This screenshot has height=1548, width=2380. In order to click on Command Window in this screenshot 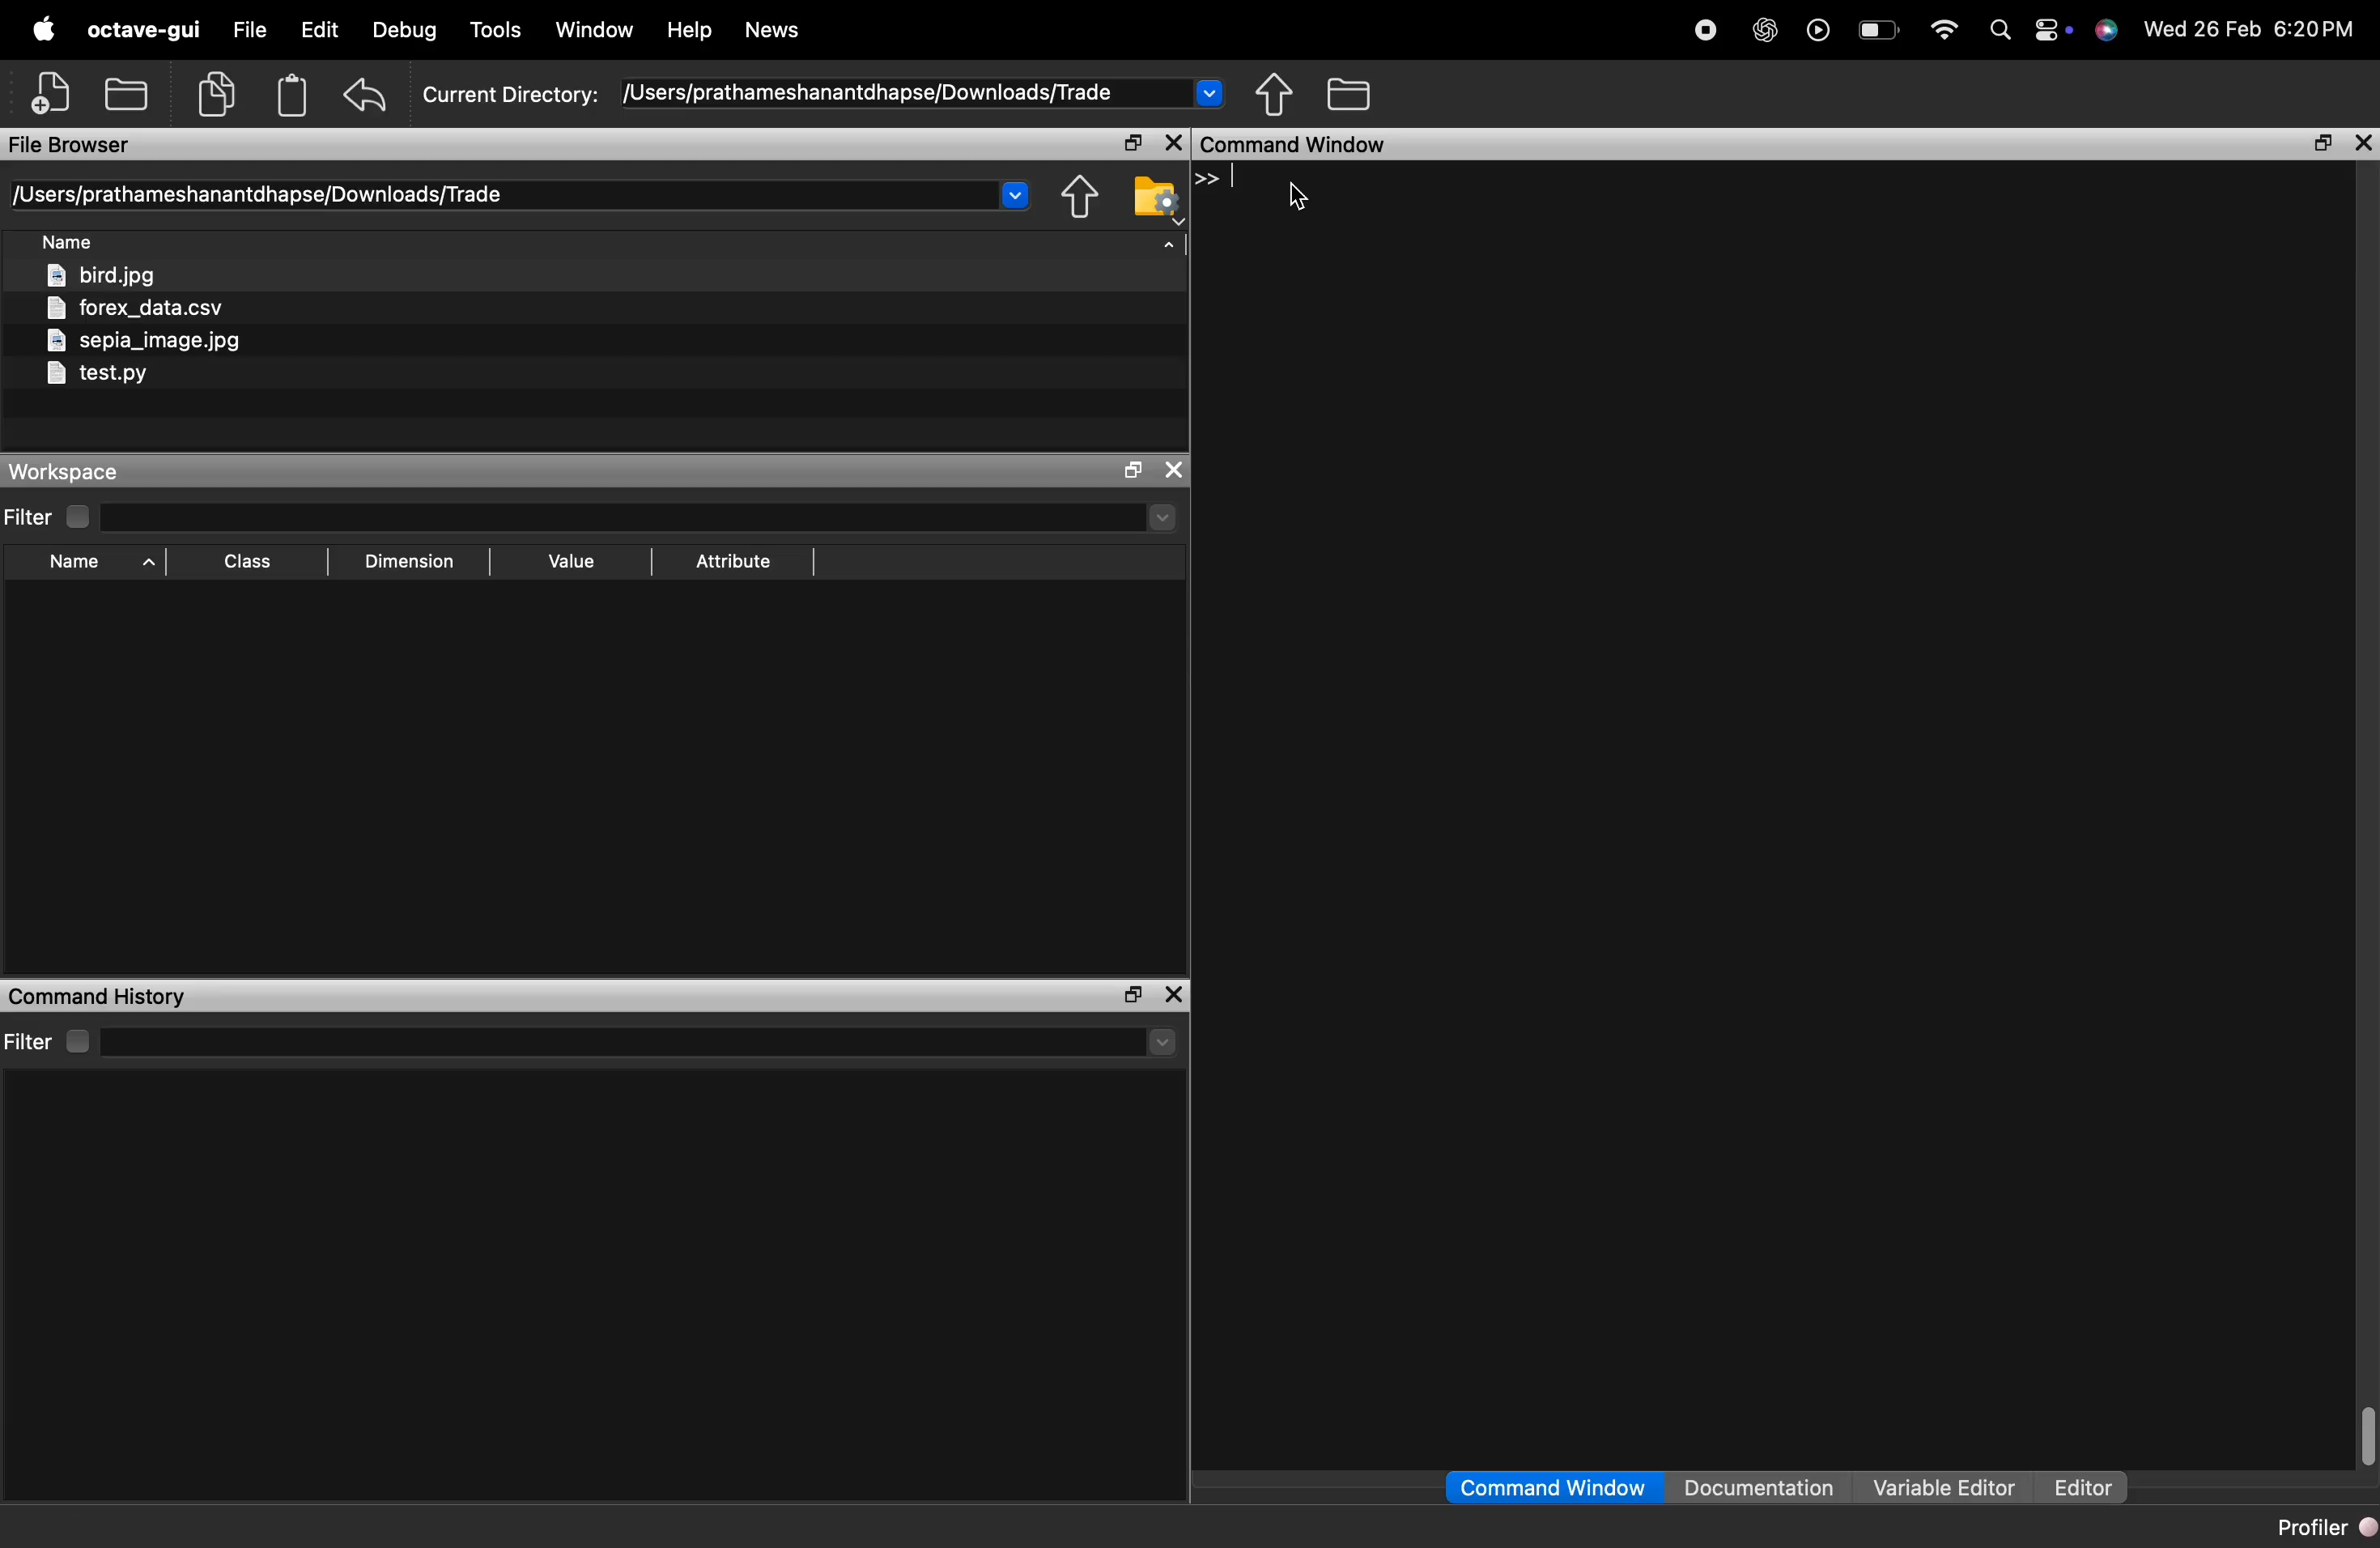, I will do `click(1552, 1488)`.